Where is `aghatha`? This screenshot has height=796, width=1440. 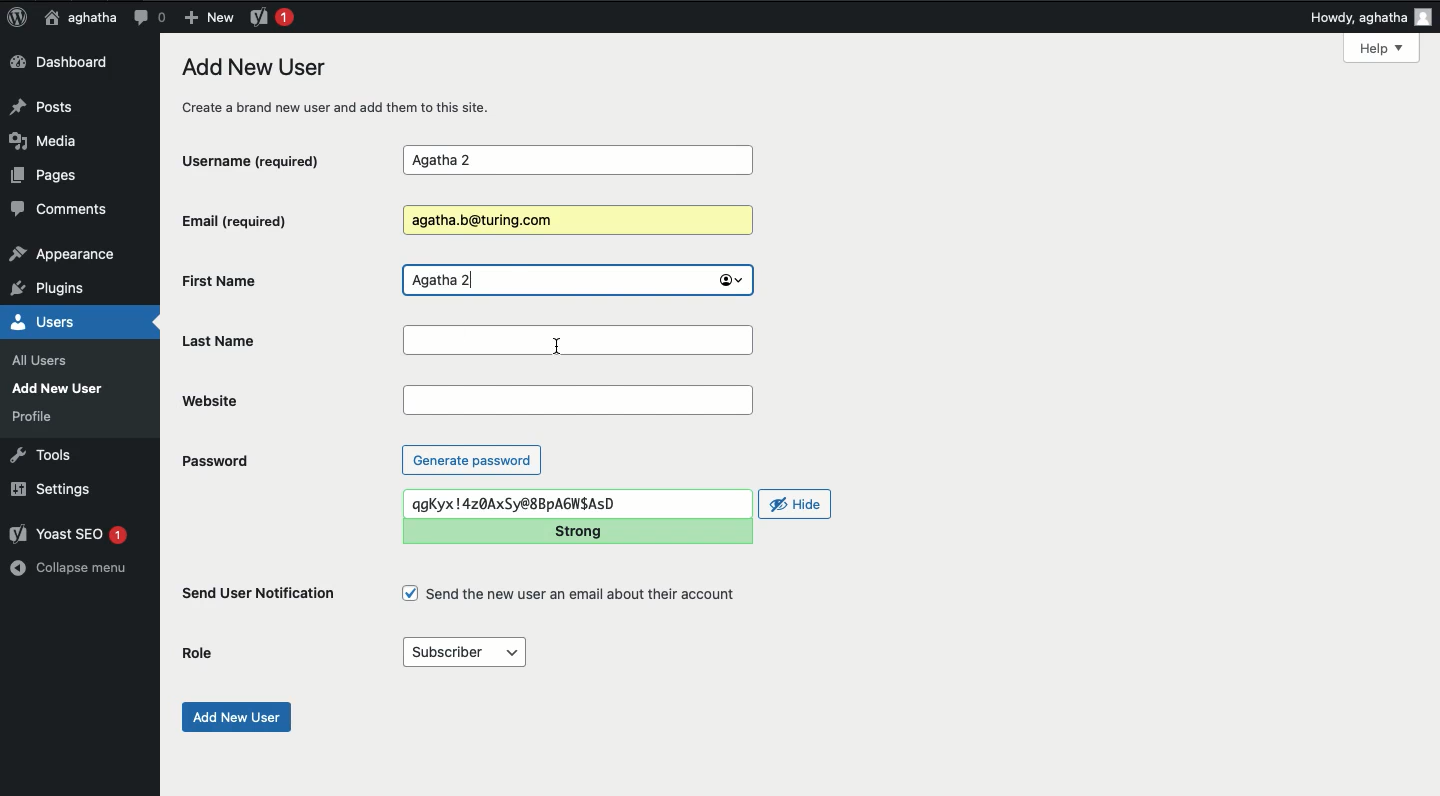 aghatha is located at coordinates (77, 17).